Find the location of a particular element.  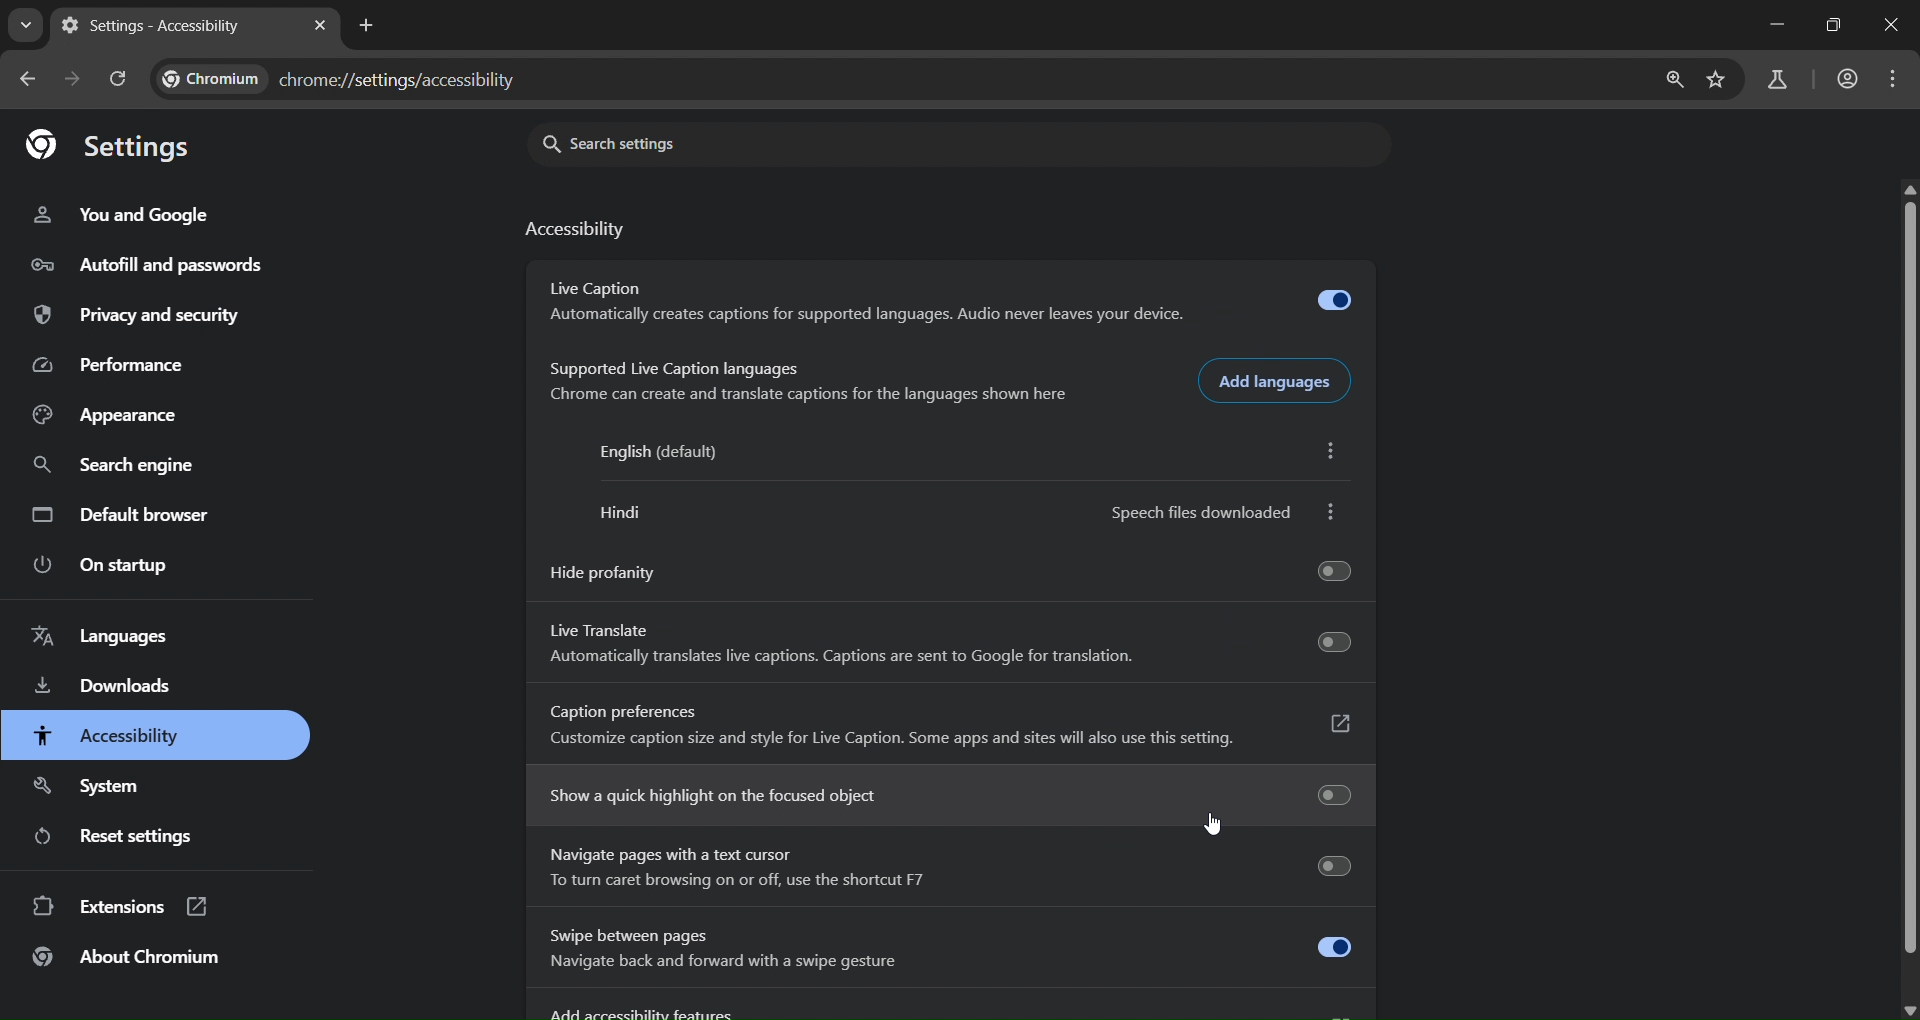

minimize is located at coordinates (1775, 27).